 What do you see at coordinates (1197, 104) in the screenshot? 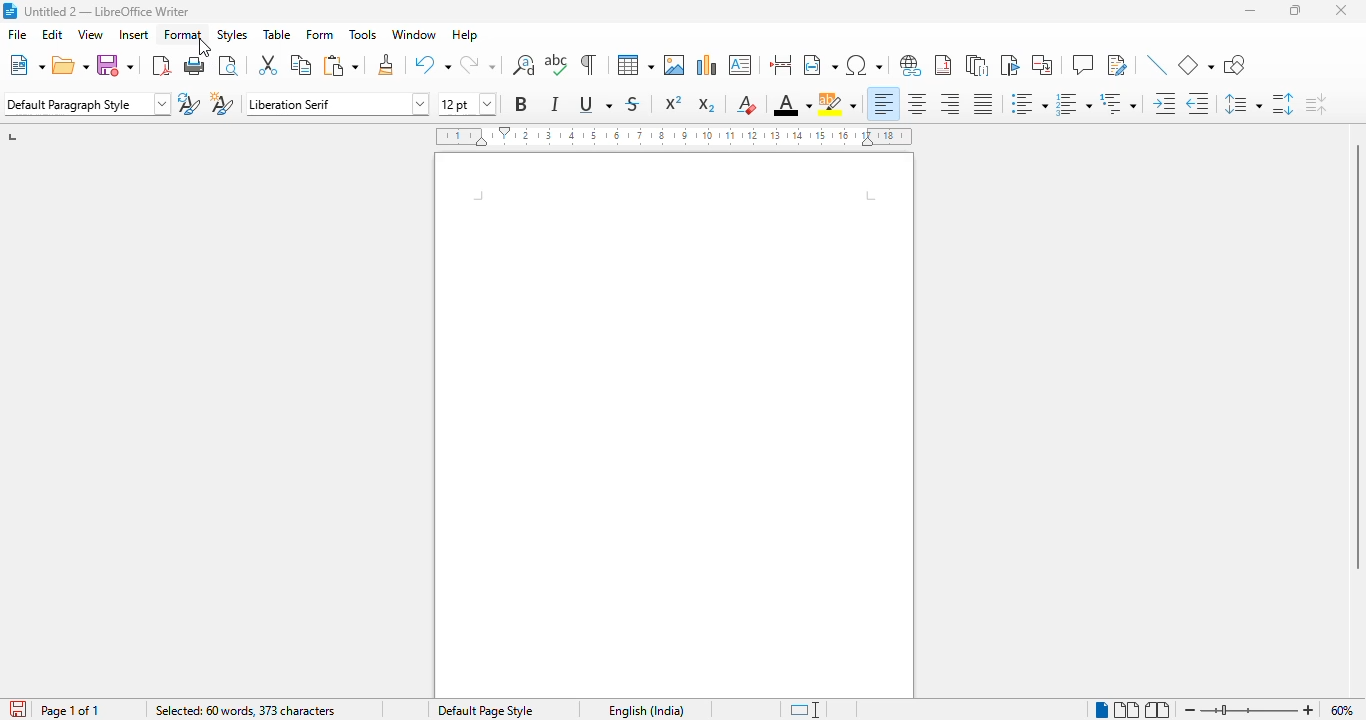
I see `decrease indent` at bounding box center [1197, 104].